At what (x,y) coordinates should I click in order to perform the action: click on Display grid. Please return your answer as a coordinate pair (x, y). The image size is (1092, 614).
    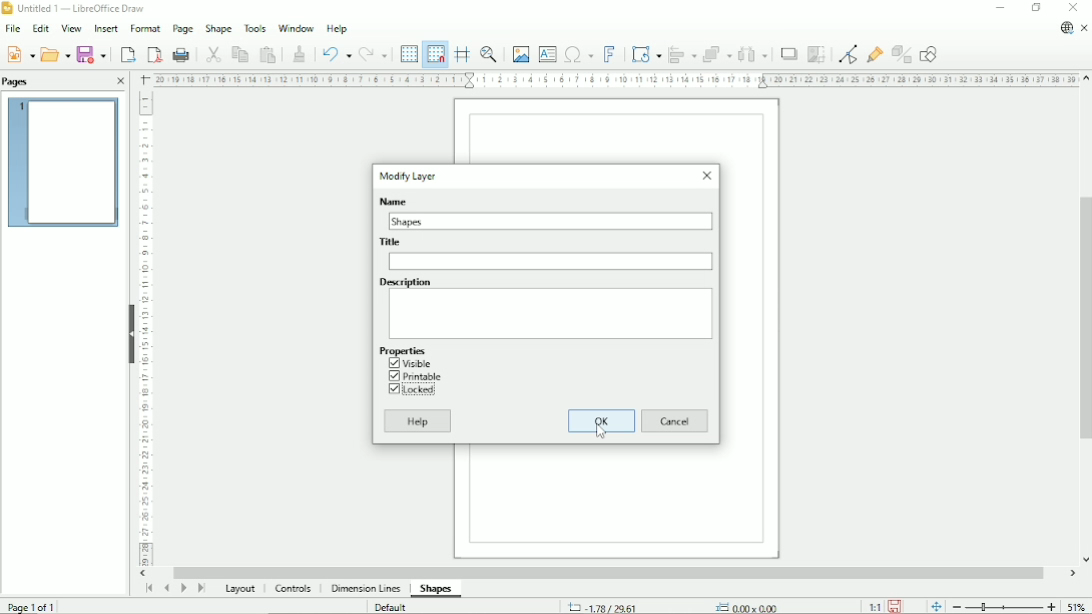
    Looking at the image, I should click on (408, 54).